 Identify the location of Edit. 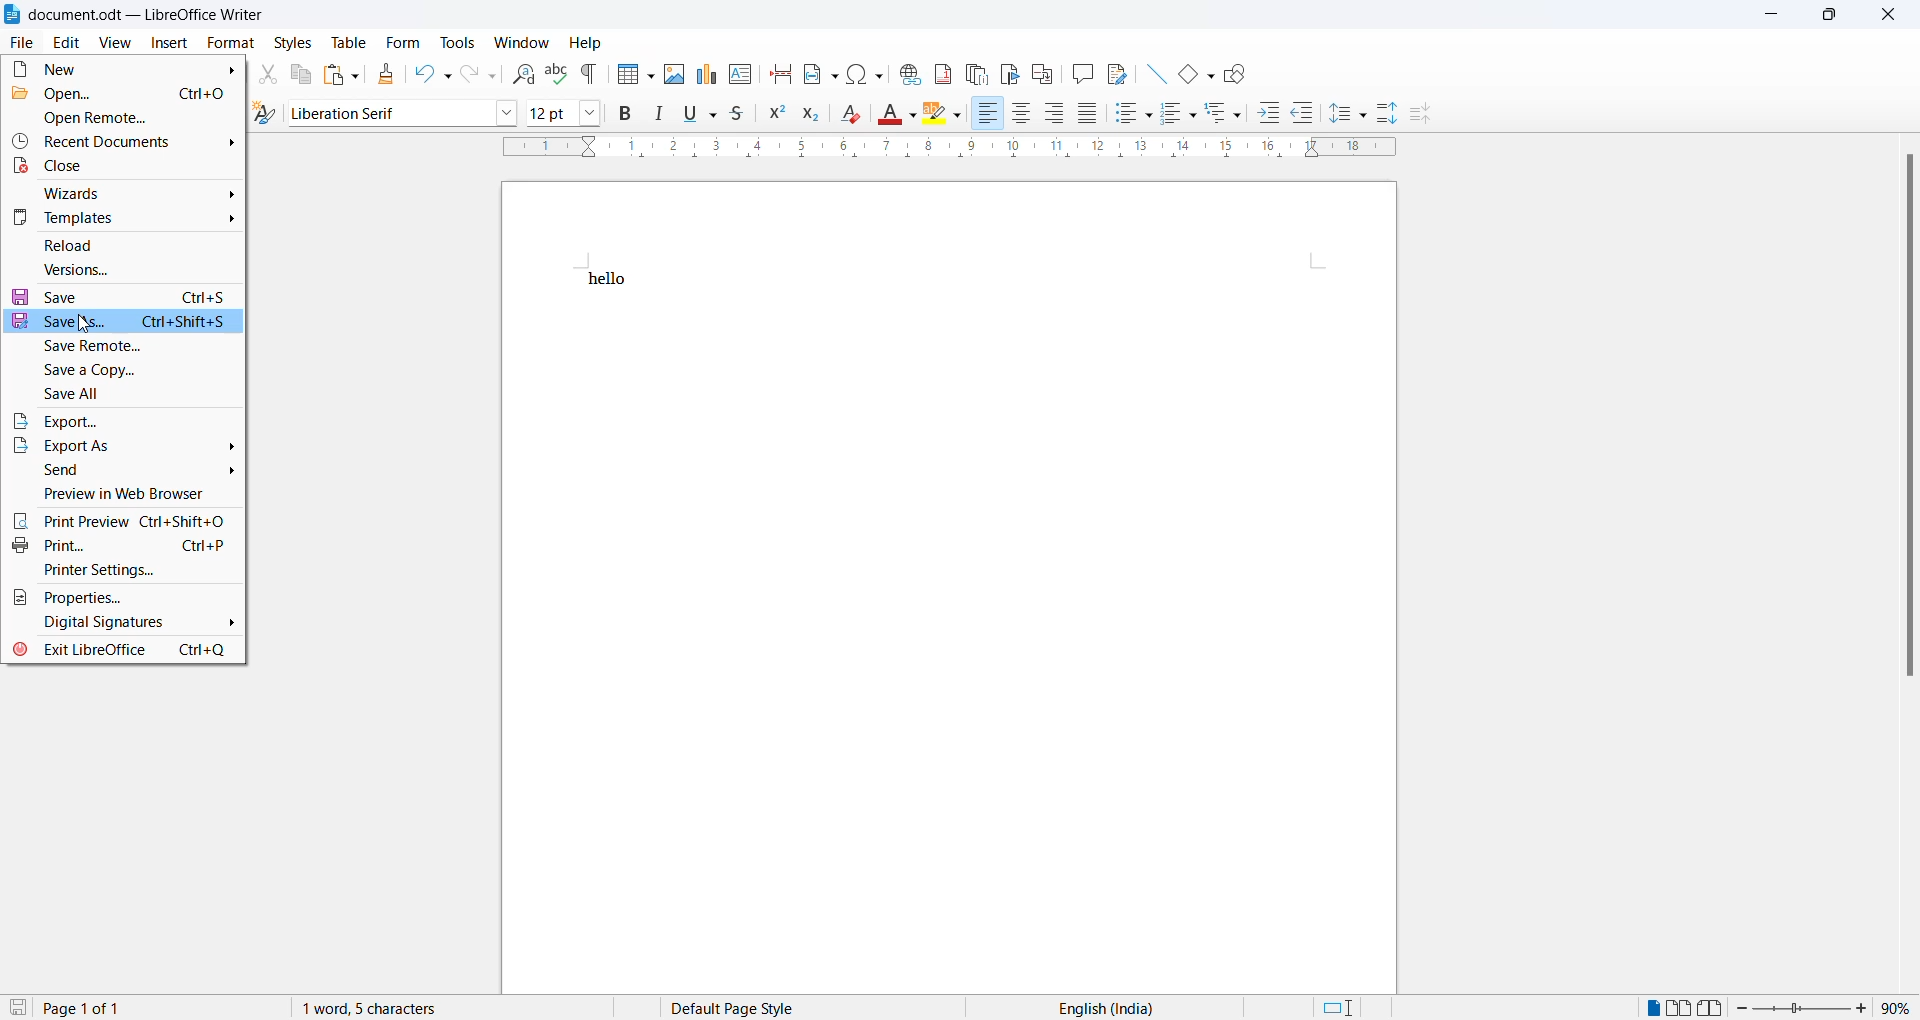
(69, 42).